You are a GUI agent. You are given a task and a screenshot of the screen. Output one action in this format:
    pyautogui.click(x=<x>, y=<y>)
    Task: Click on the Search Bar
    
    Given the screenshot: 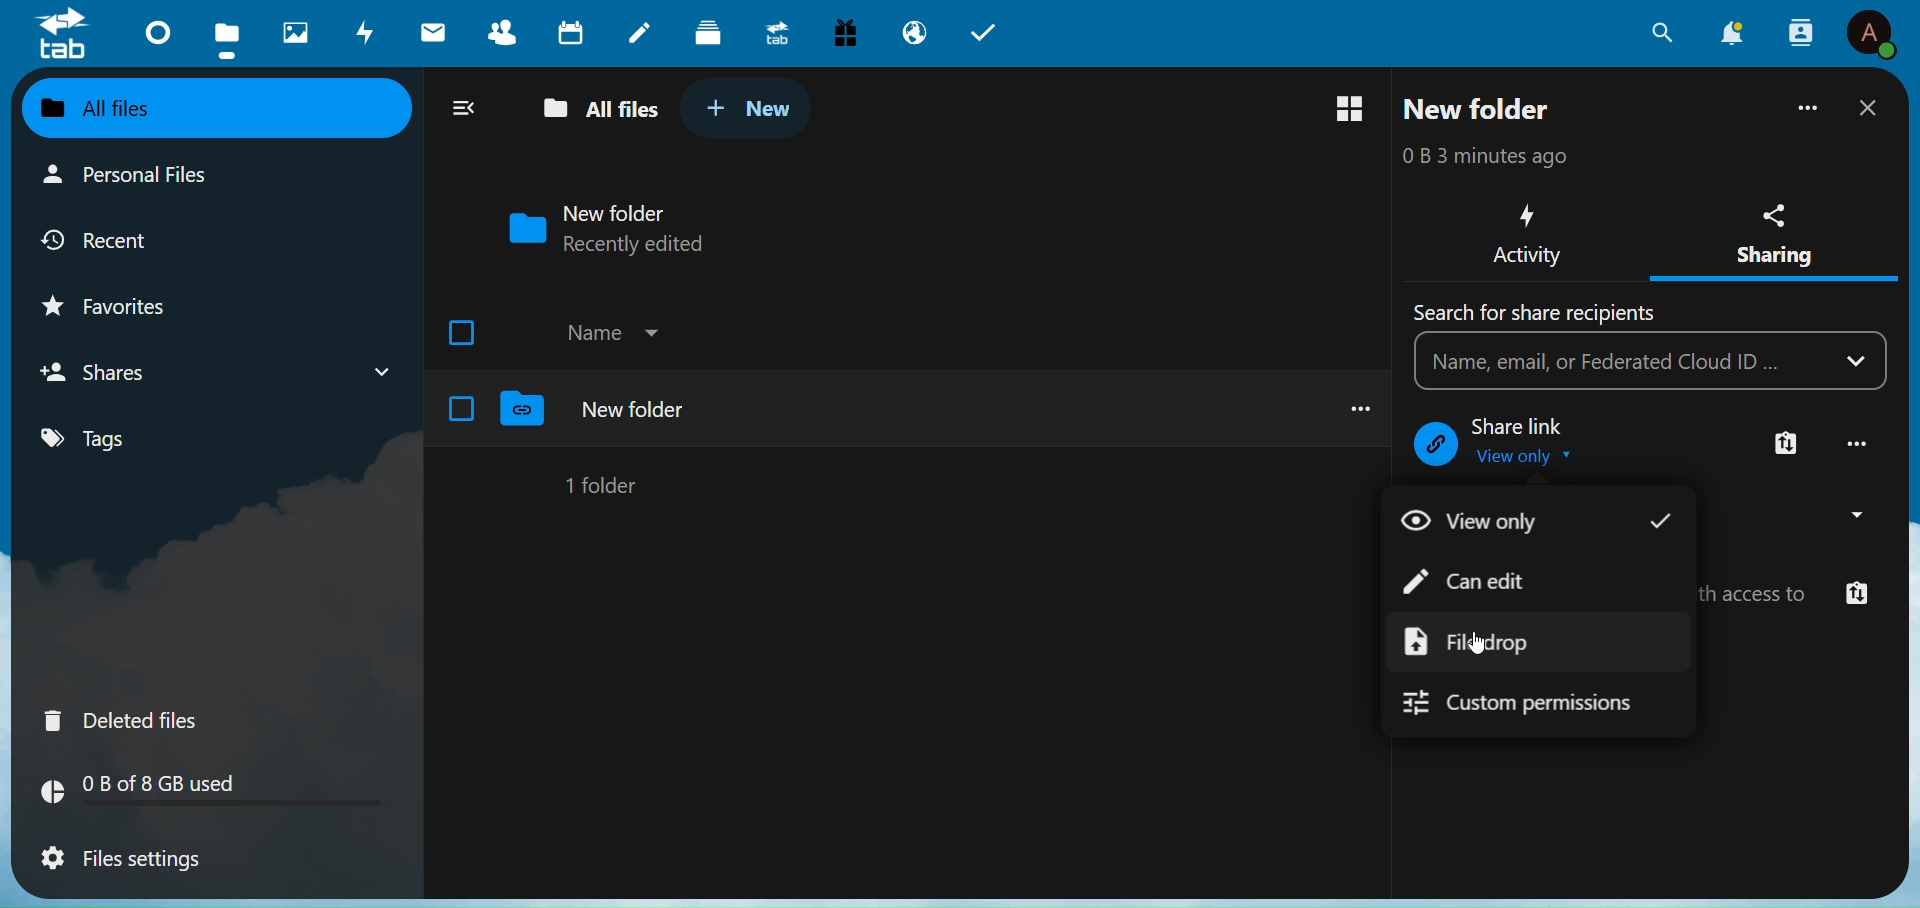 What is the action you would take?
    pyautogui.click(x=1620, y=362)
    